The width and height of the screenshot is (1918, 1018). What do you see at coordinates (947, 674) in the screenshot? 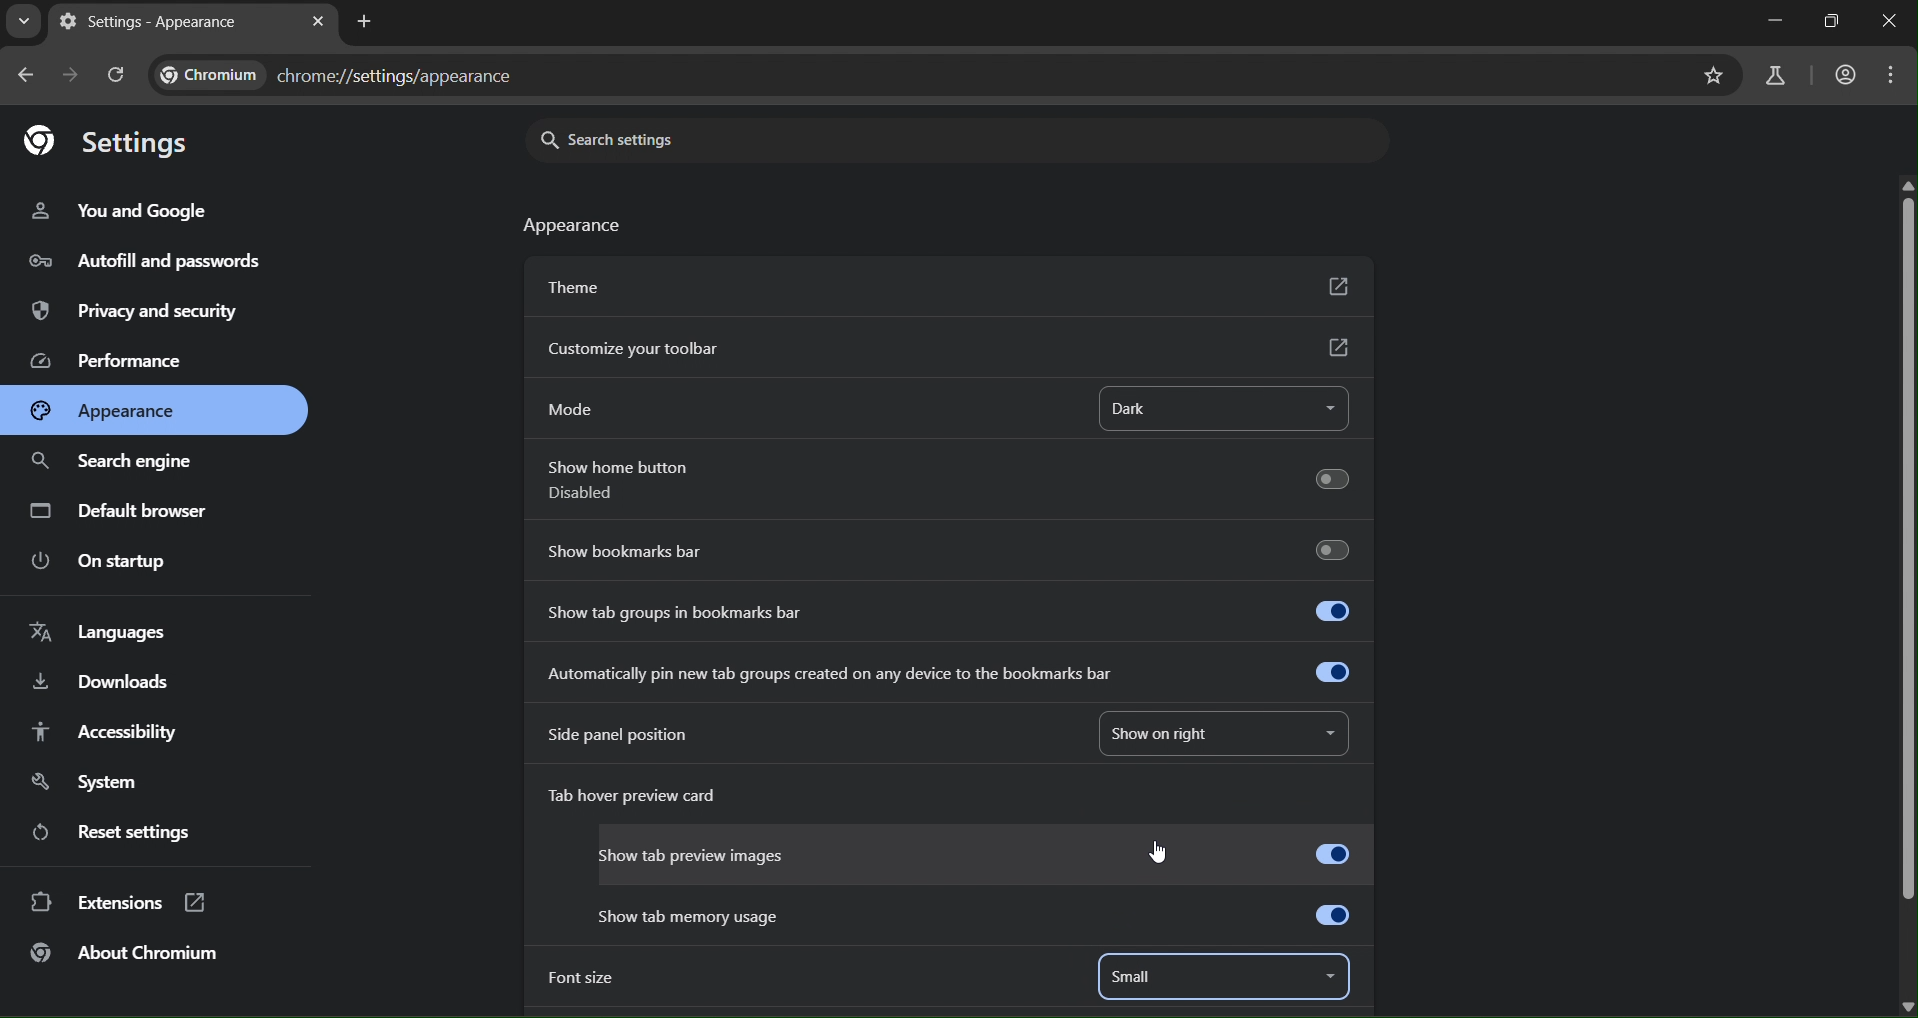
I see `automatically pin new tab created on any device to the bookmarks bar` at bounding box center [947, 674].